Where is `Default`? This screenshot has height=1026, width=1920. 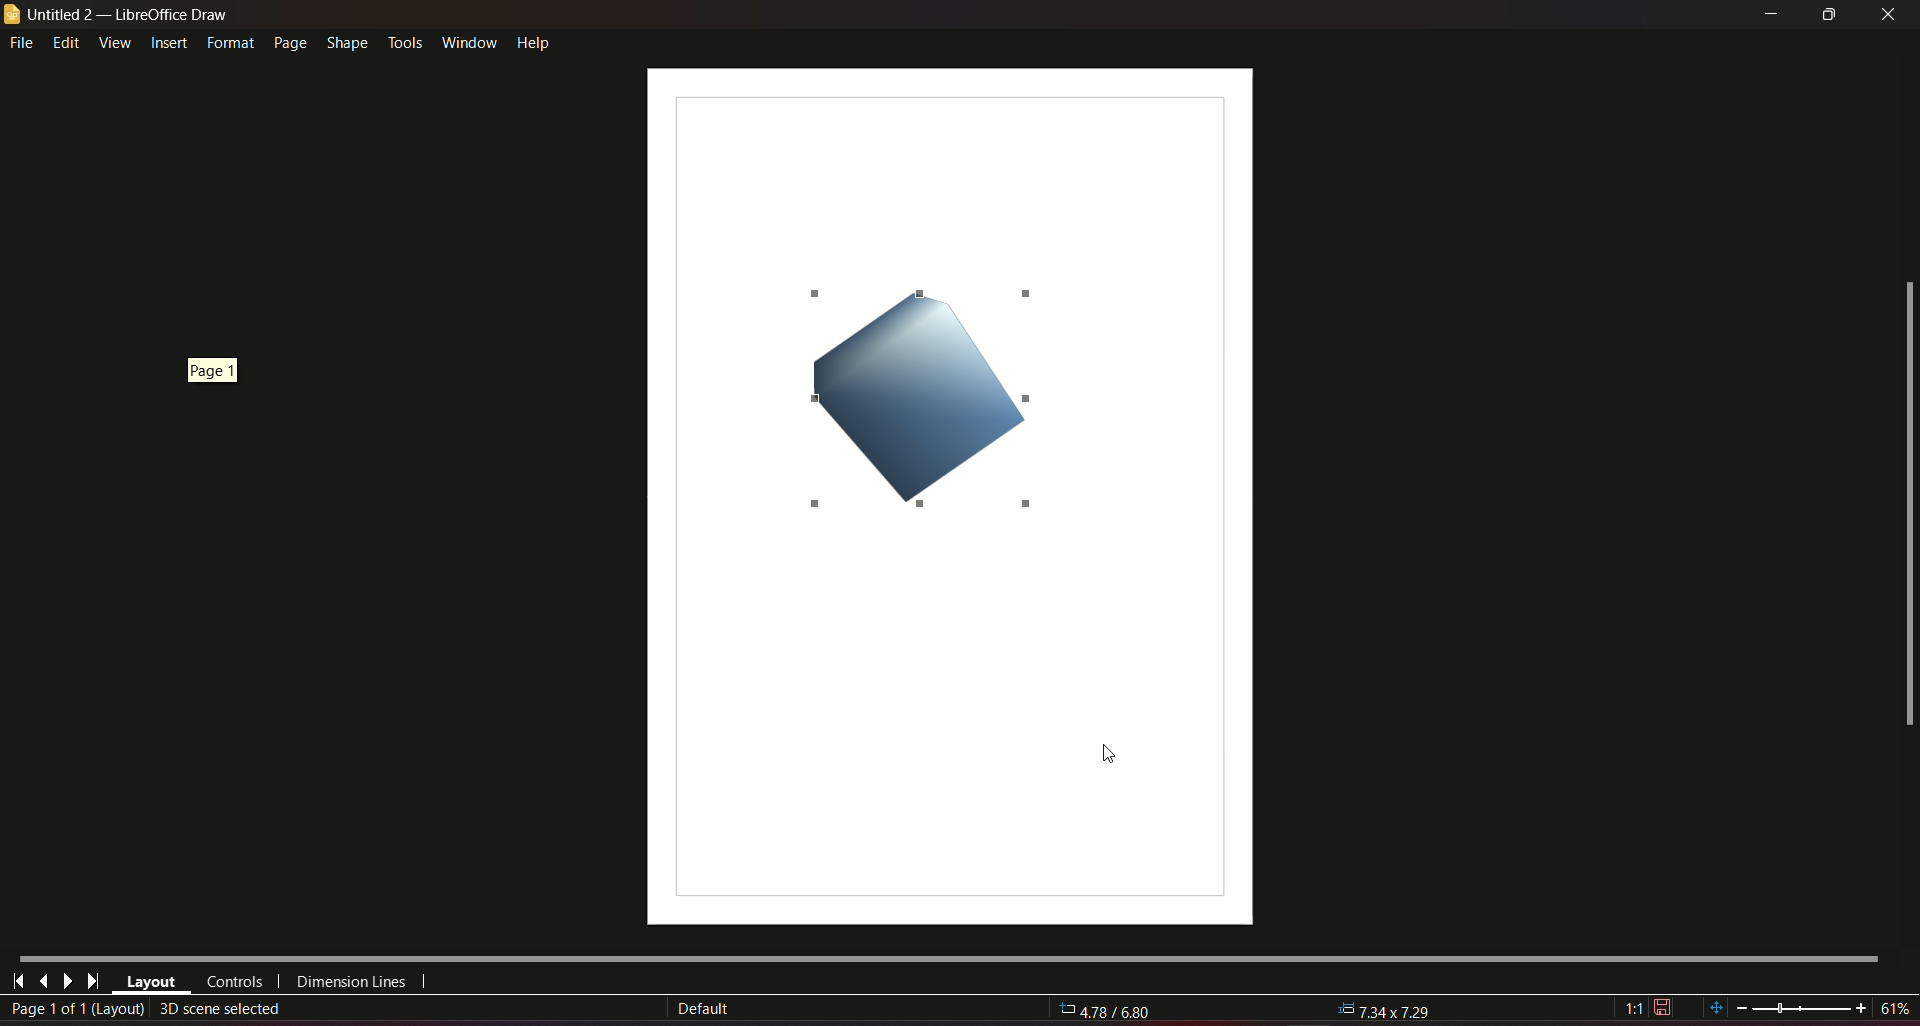 Default is located at coordinates (703, 1009).